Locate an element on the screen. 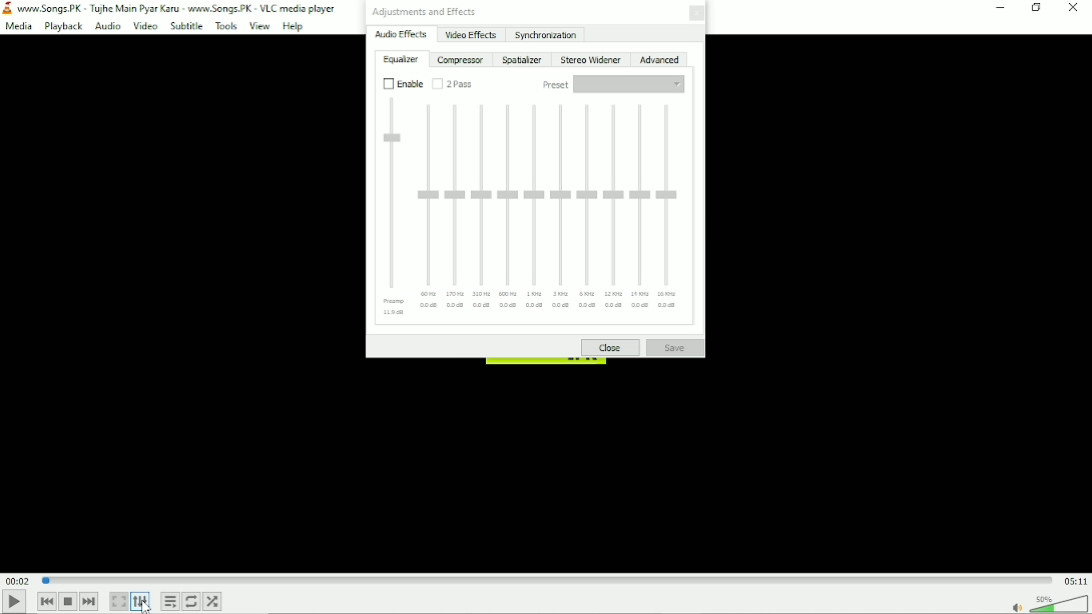  2 pass is located at coordinates (453, 84).